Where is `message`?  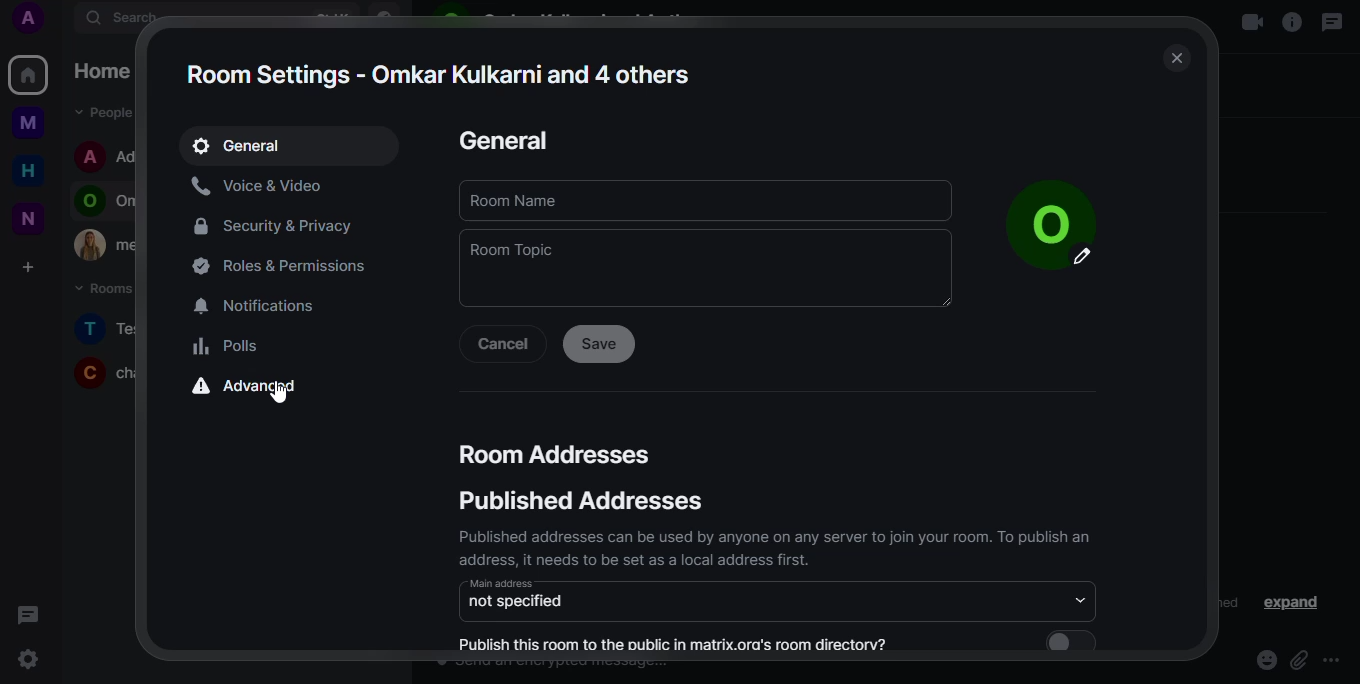 message is located at coordinates (1334, 22).